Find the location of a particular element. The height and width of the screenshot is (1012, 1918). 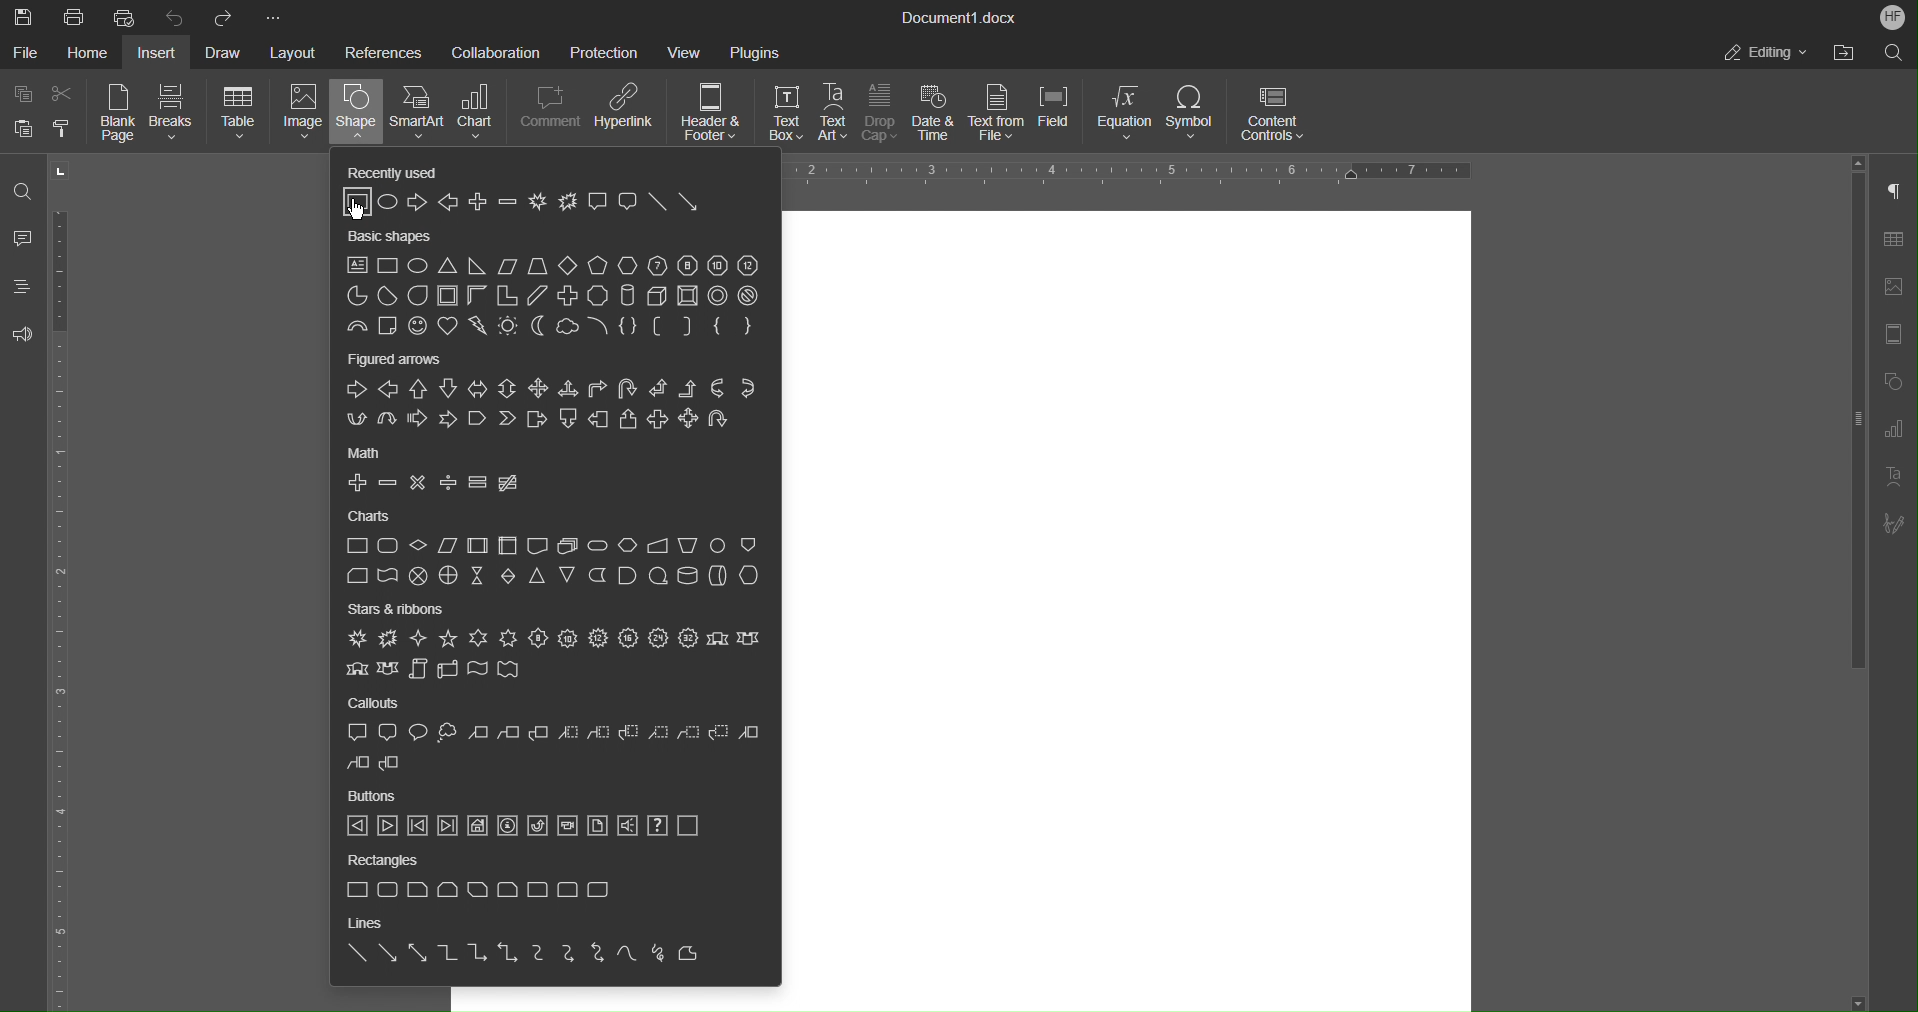

SmartArt is located at coordinates (420, 114).